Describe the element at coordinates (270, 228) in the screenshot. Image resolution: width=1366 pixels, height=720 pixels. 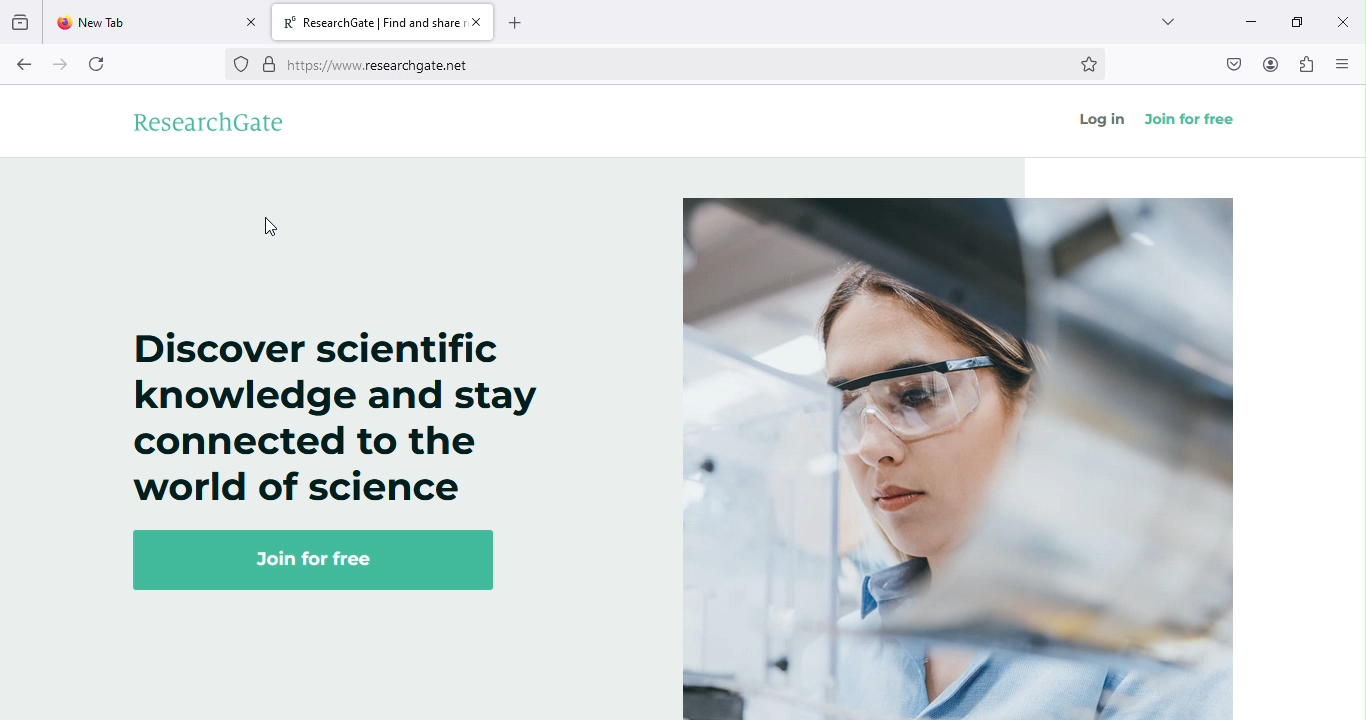
I see `cursor` at that location.